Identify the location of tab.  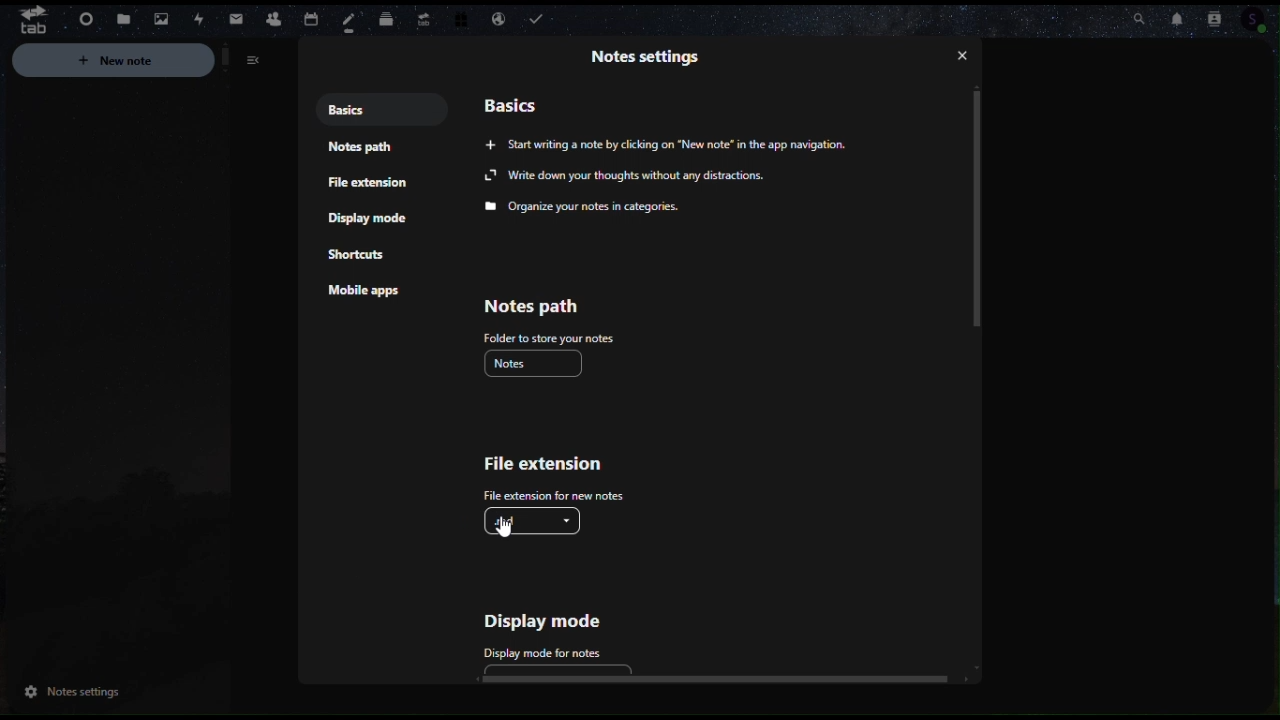
(26, 19).